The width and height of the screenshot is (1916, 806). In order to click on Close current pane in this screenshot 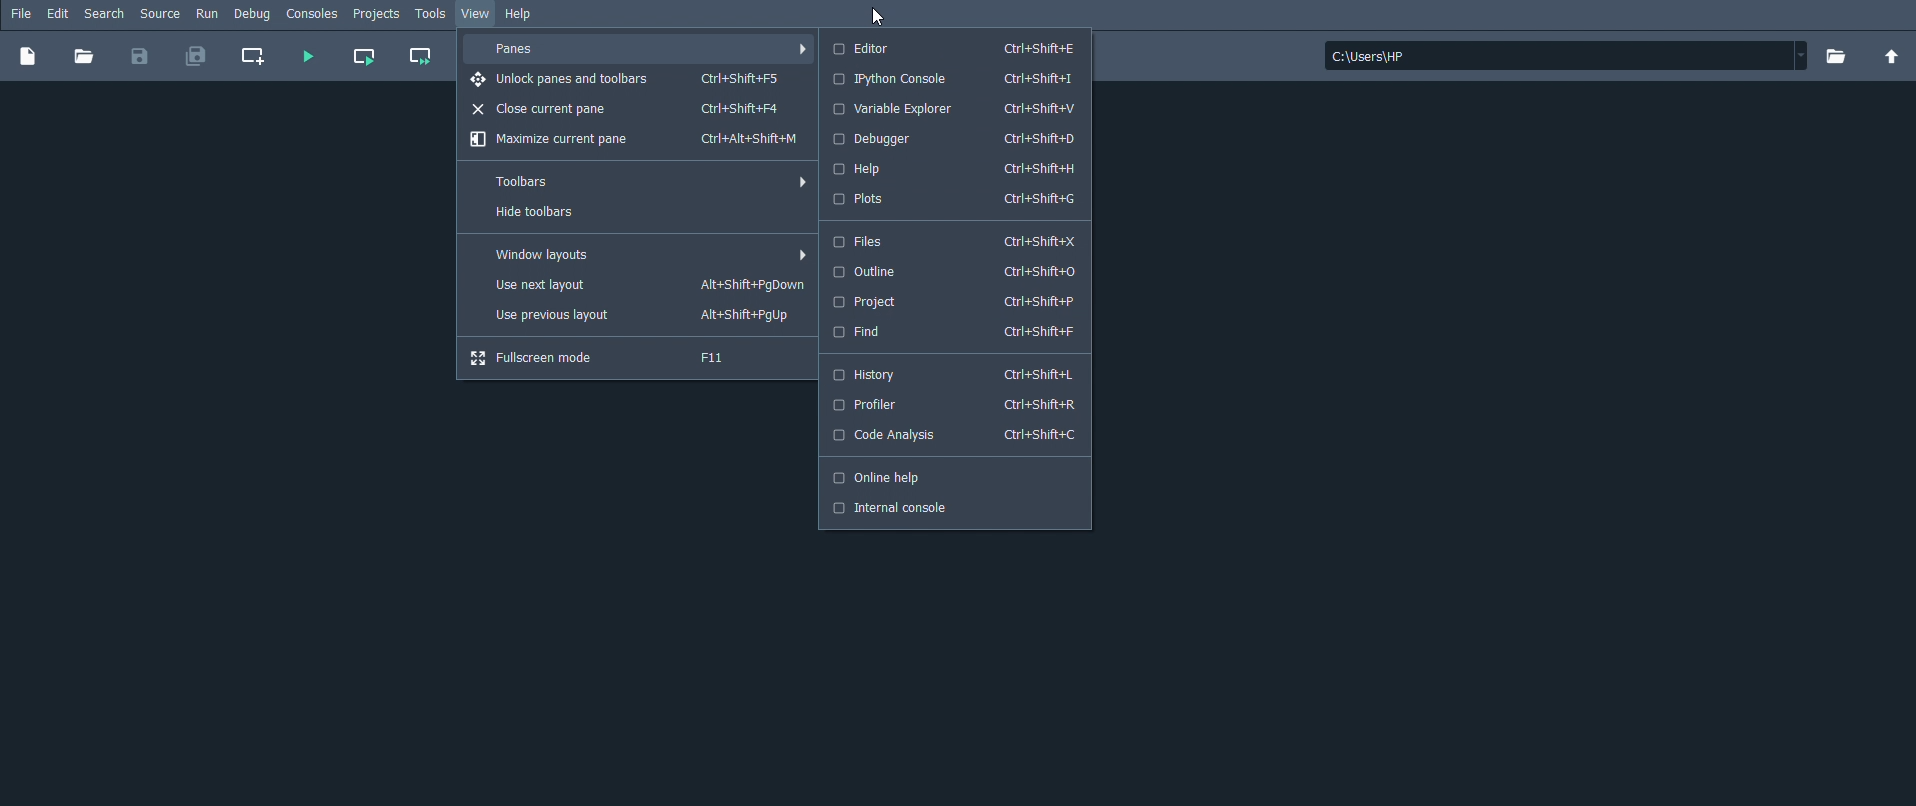, I will do `click(640, 108)`.